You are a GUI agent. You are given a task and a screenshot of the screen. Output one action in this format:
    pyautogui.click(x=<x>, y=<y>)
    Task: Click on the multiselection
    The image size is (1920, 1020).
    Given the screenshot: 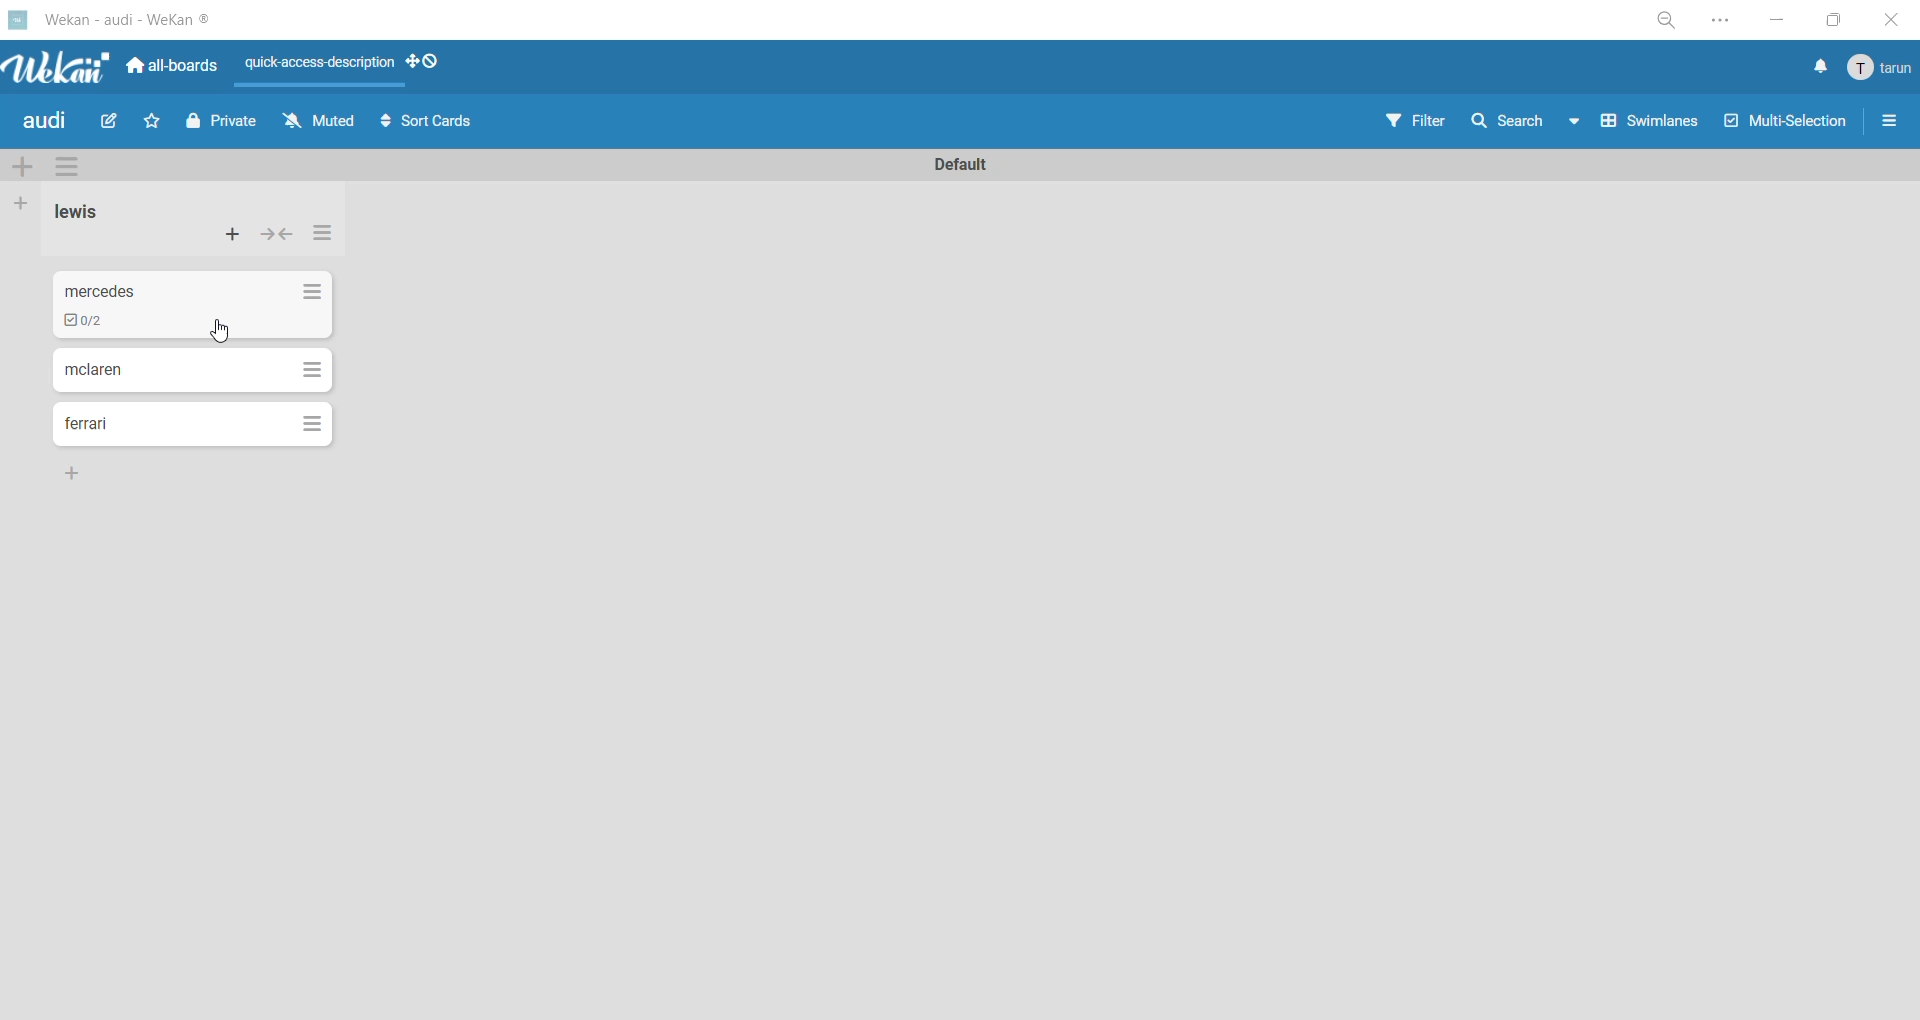 What is the action you would take?
    pyautogui.click(x=1788, y=125)
    